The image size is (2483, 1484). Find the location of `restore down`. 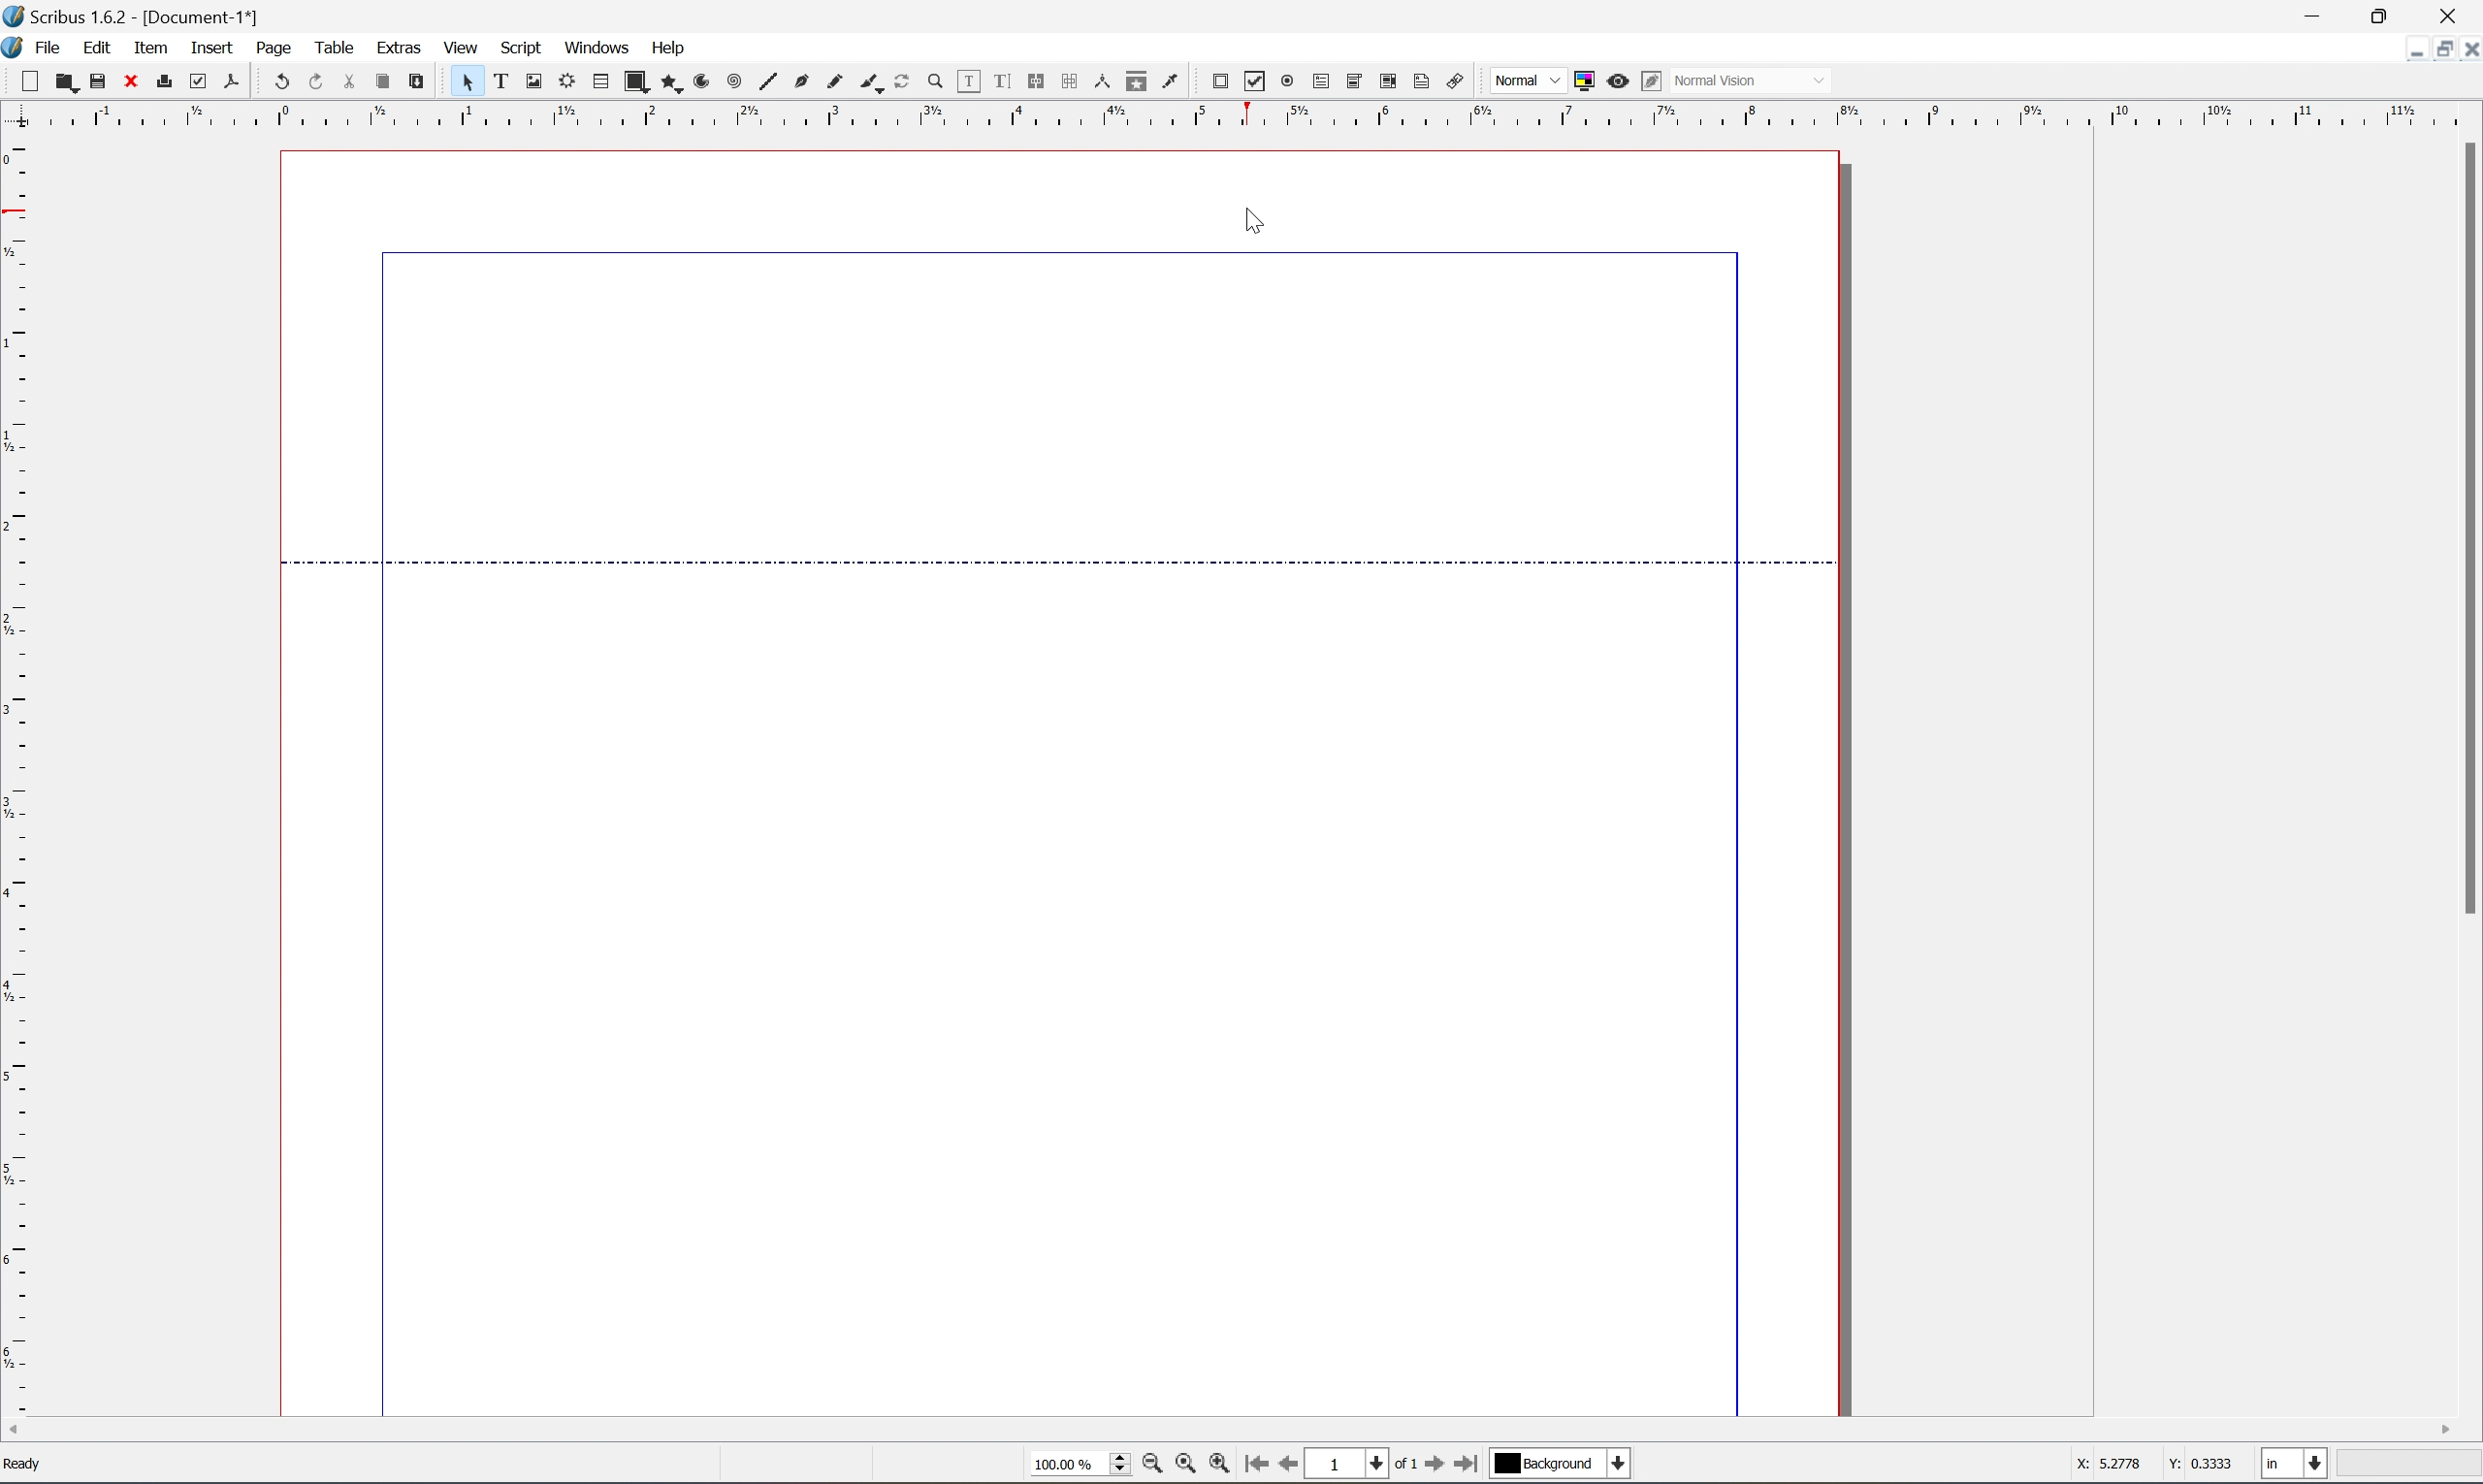

restore down is located at coordinates (2396, 14).